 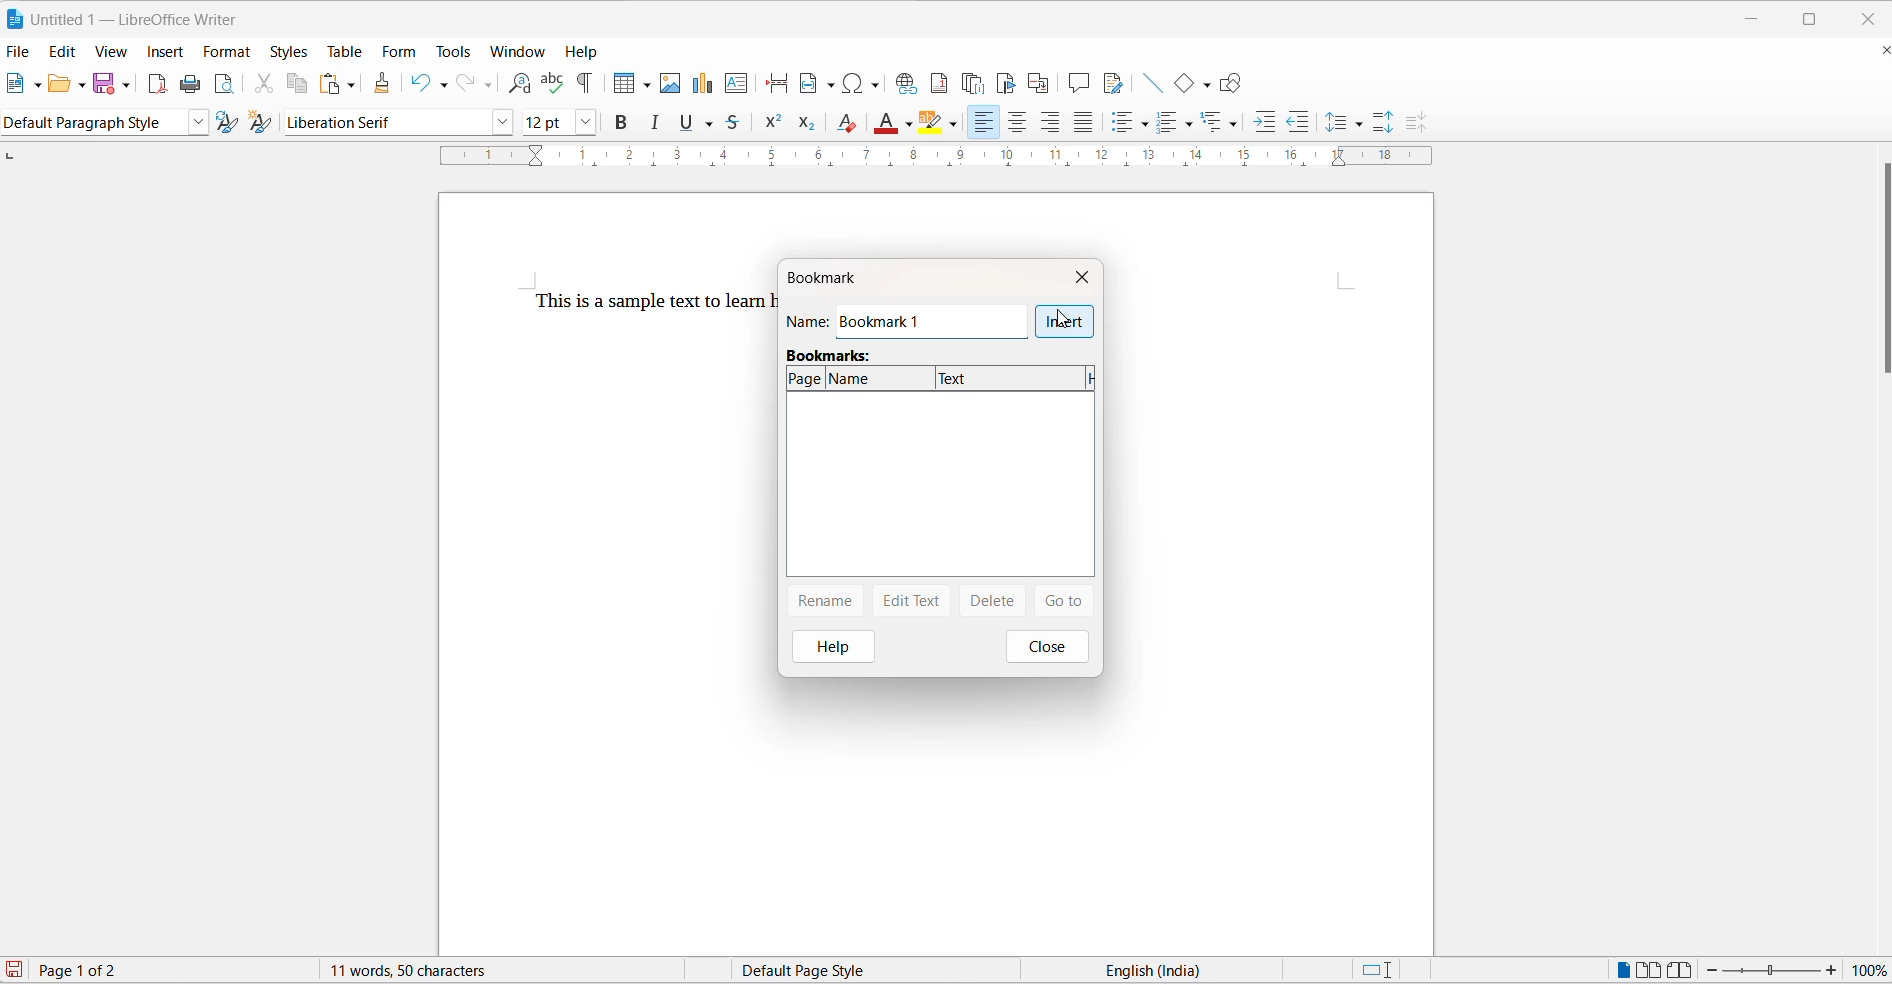 I want to click on new selected style, so click(x=262, y=123).